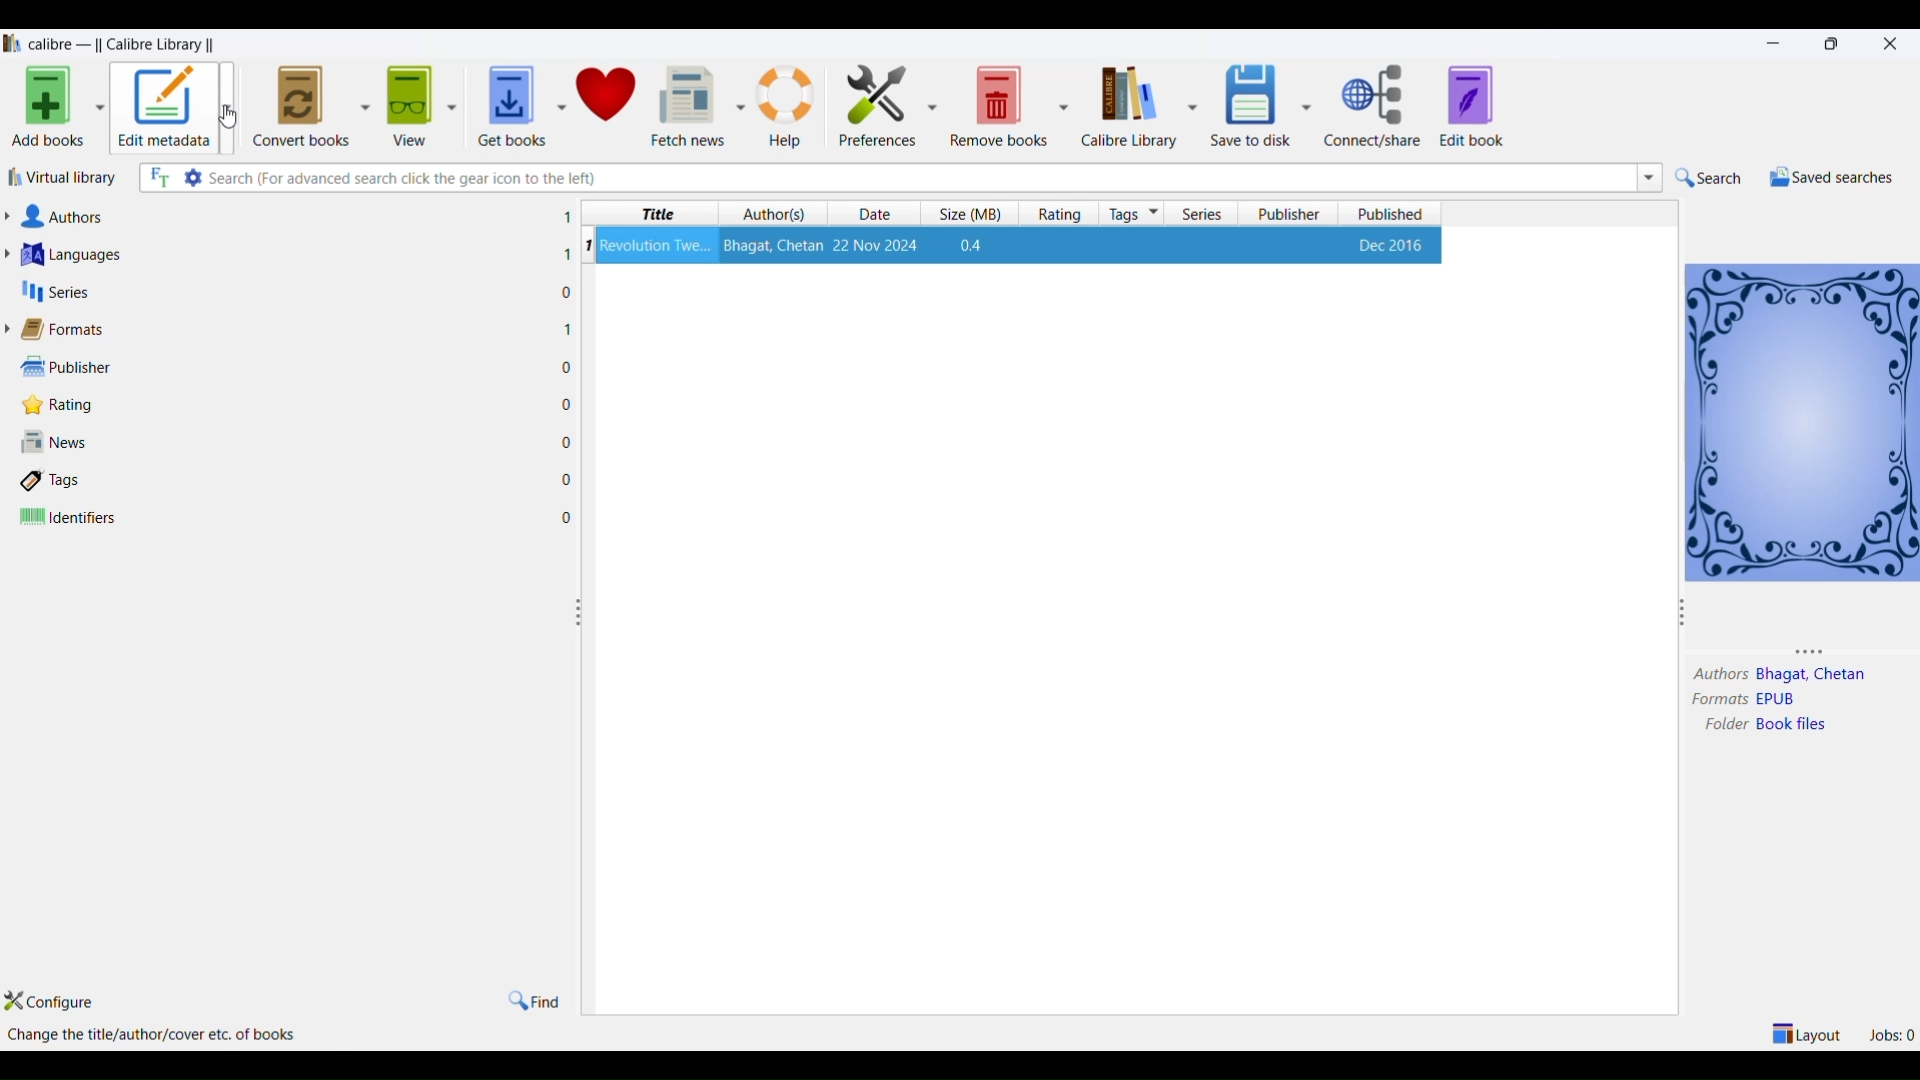  What do you see at coordinates (560, 96) in the screenshot?
I see `get books options dropdown button` at bounding box center [560, 96].